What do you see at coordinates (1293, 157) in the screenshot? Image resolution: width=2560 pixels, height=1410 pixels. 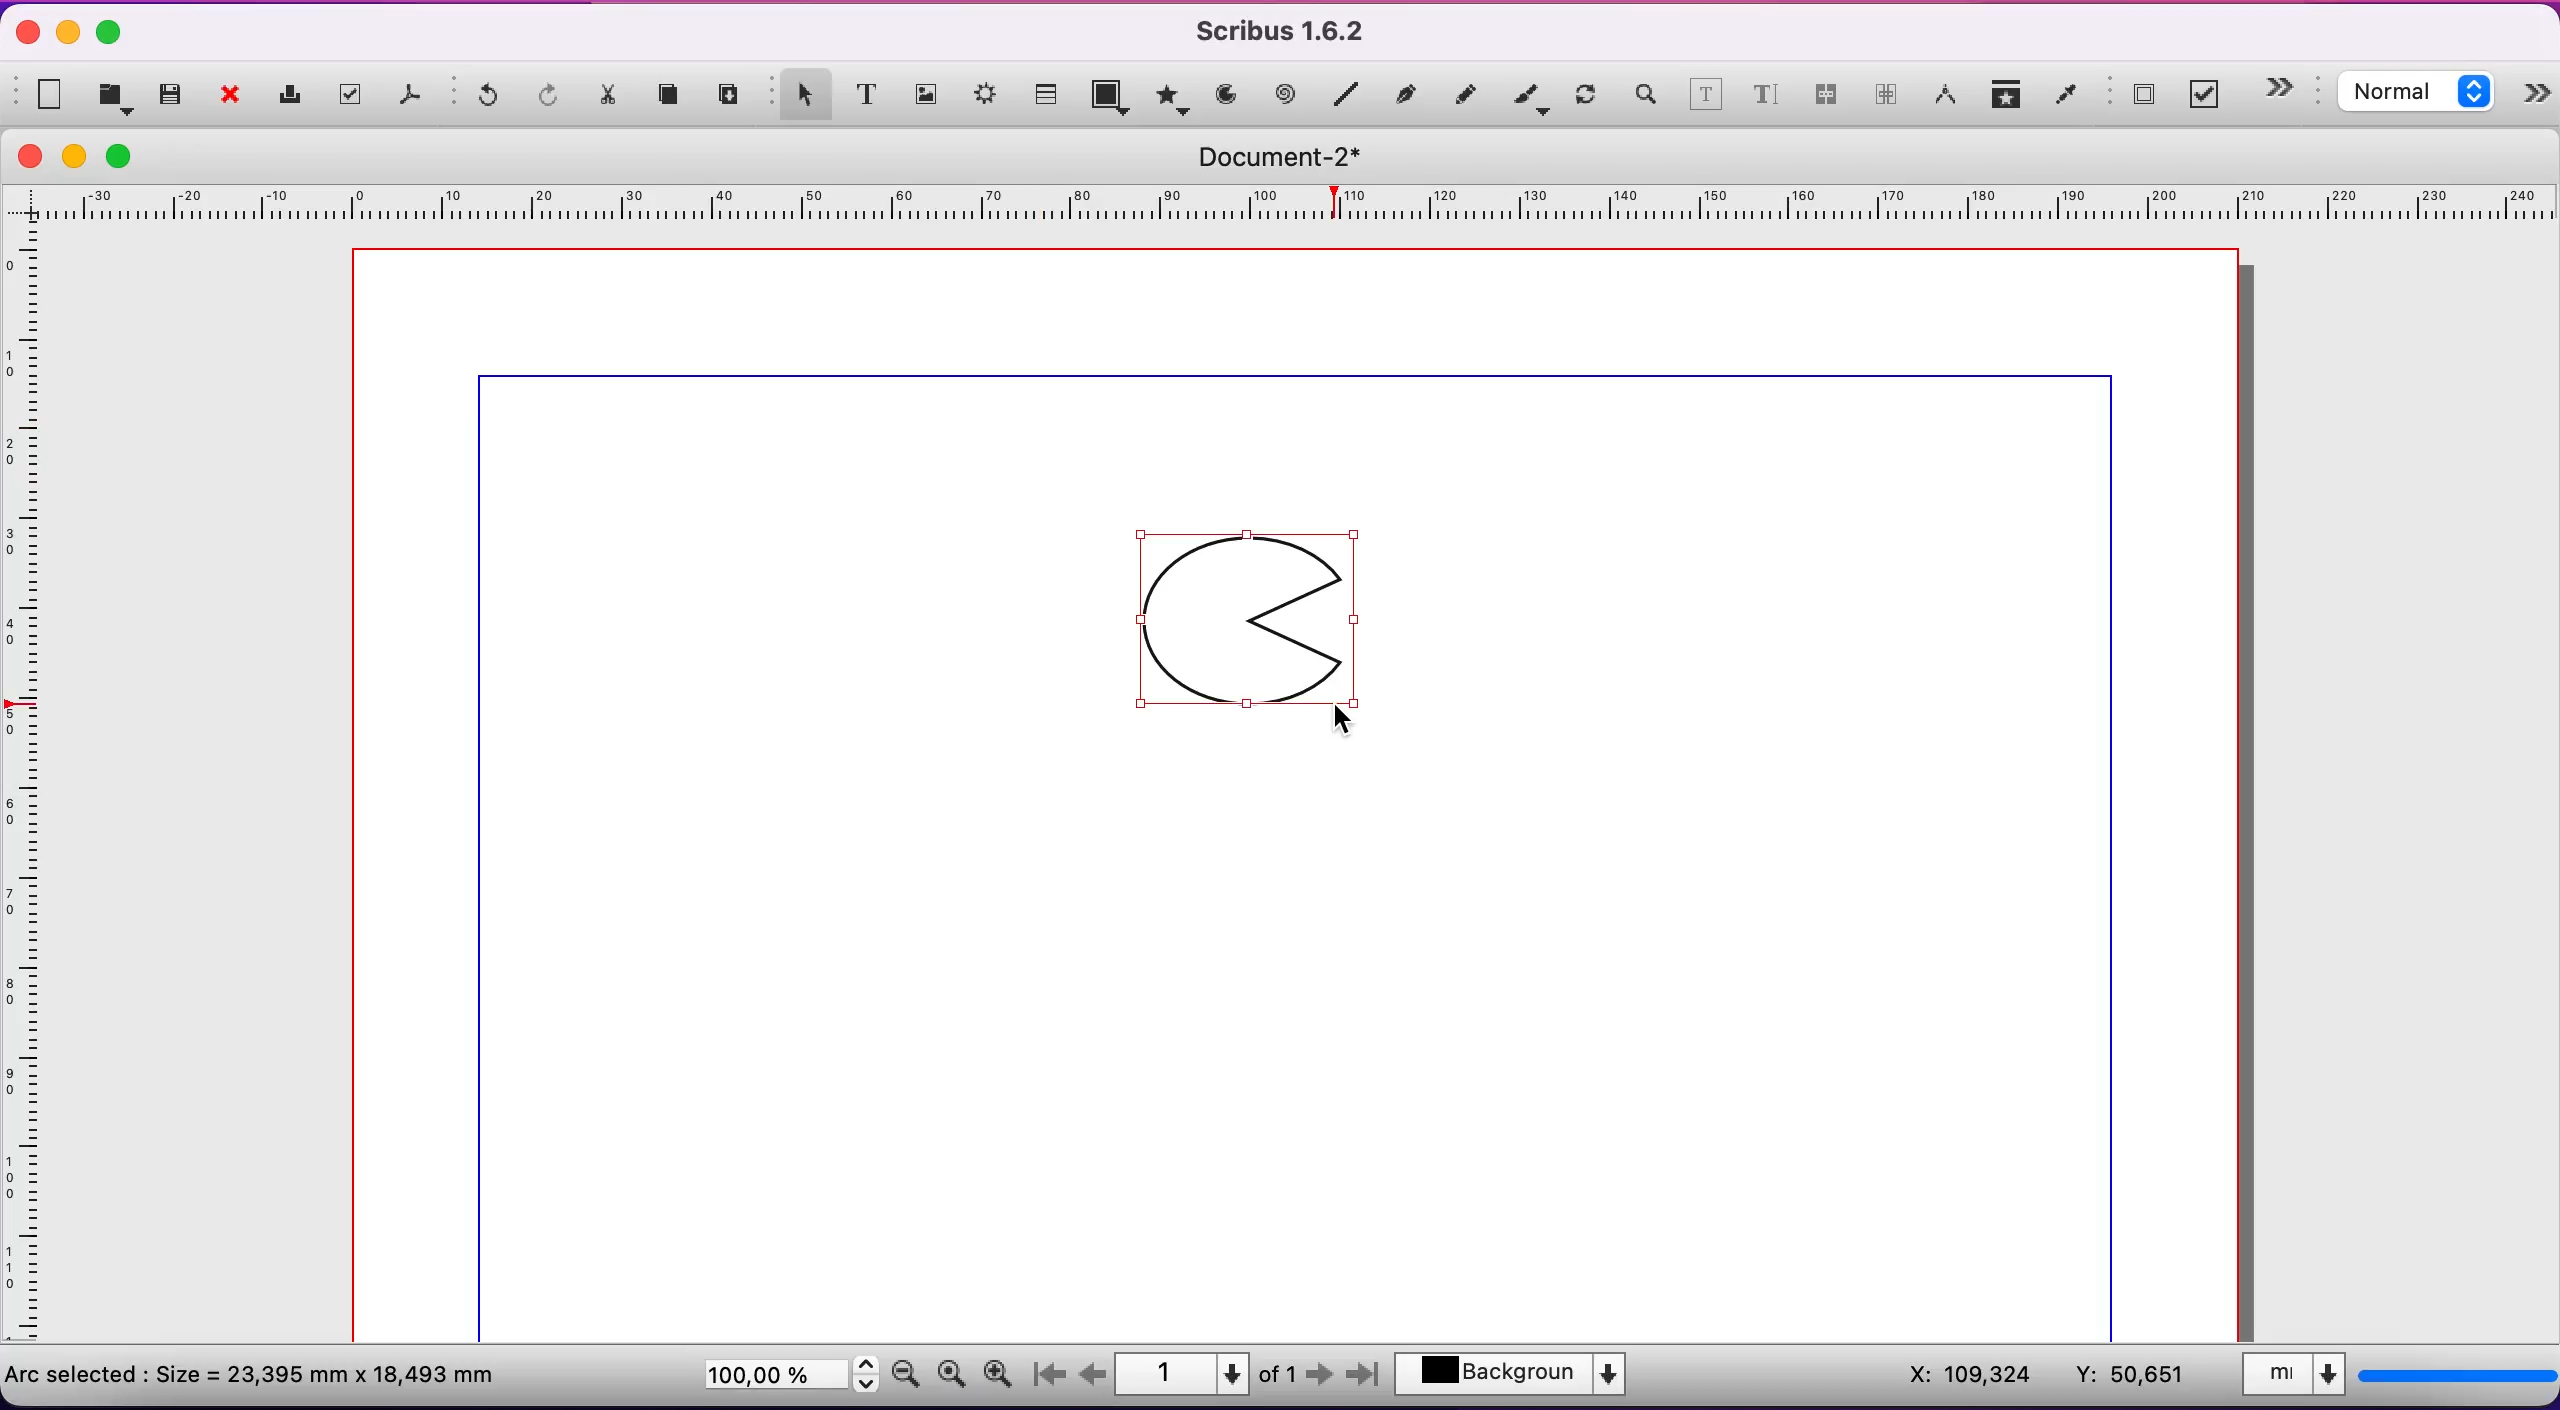 I see `title` at bounding box center [1293, 157].